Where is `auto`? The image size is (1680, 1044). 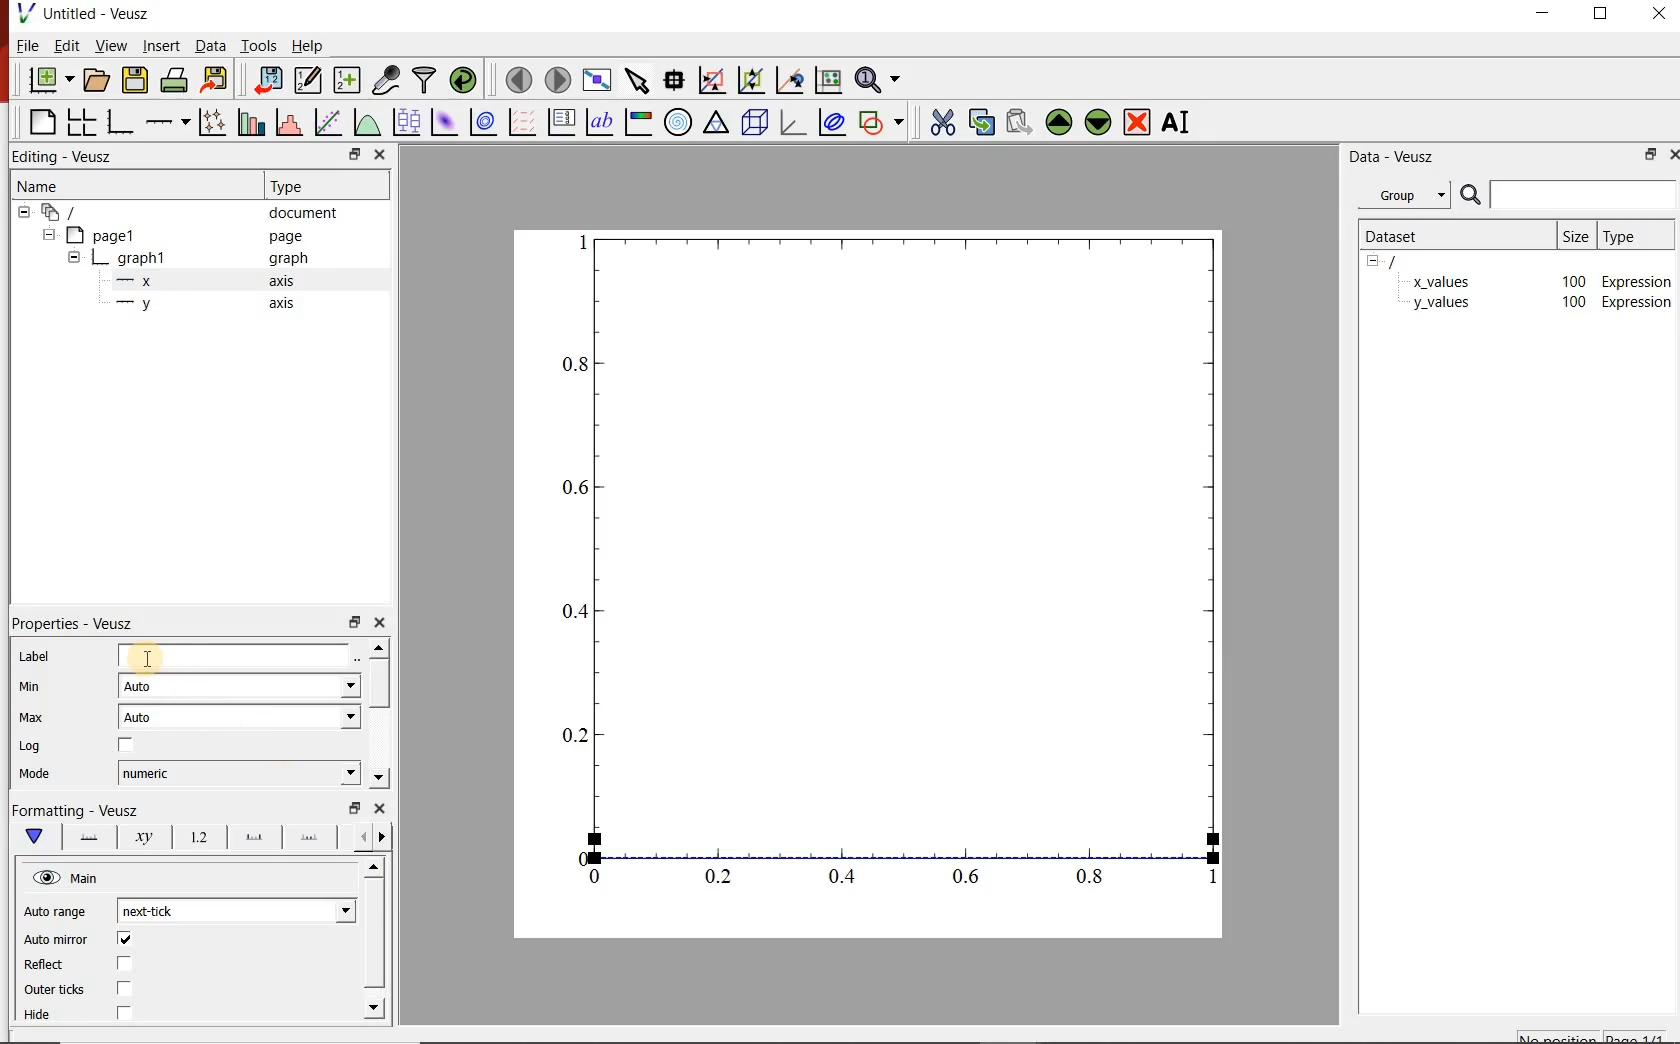 auto is located at coordinates (241, 716).